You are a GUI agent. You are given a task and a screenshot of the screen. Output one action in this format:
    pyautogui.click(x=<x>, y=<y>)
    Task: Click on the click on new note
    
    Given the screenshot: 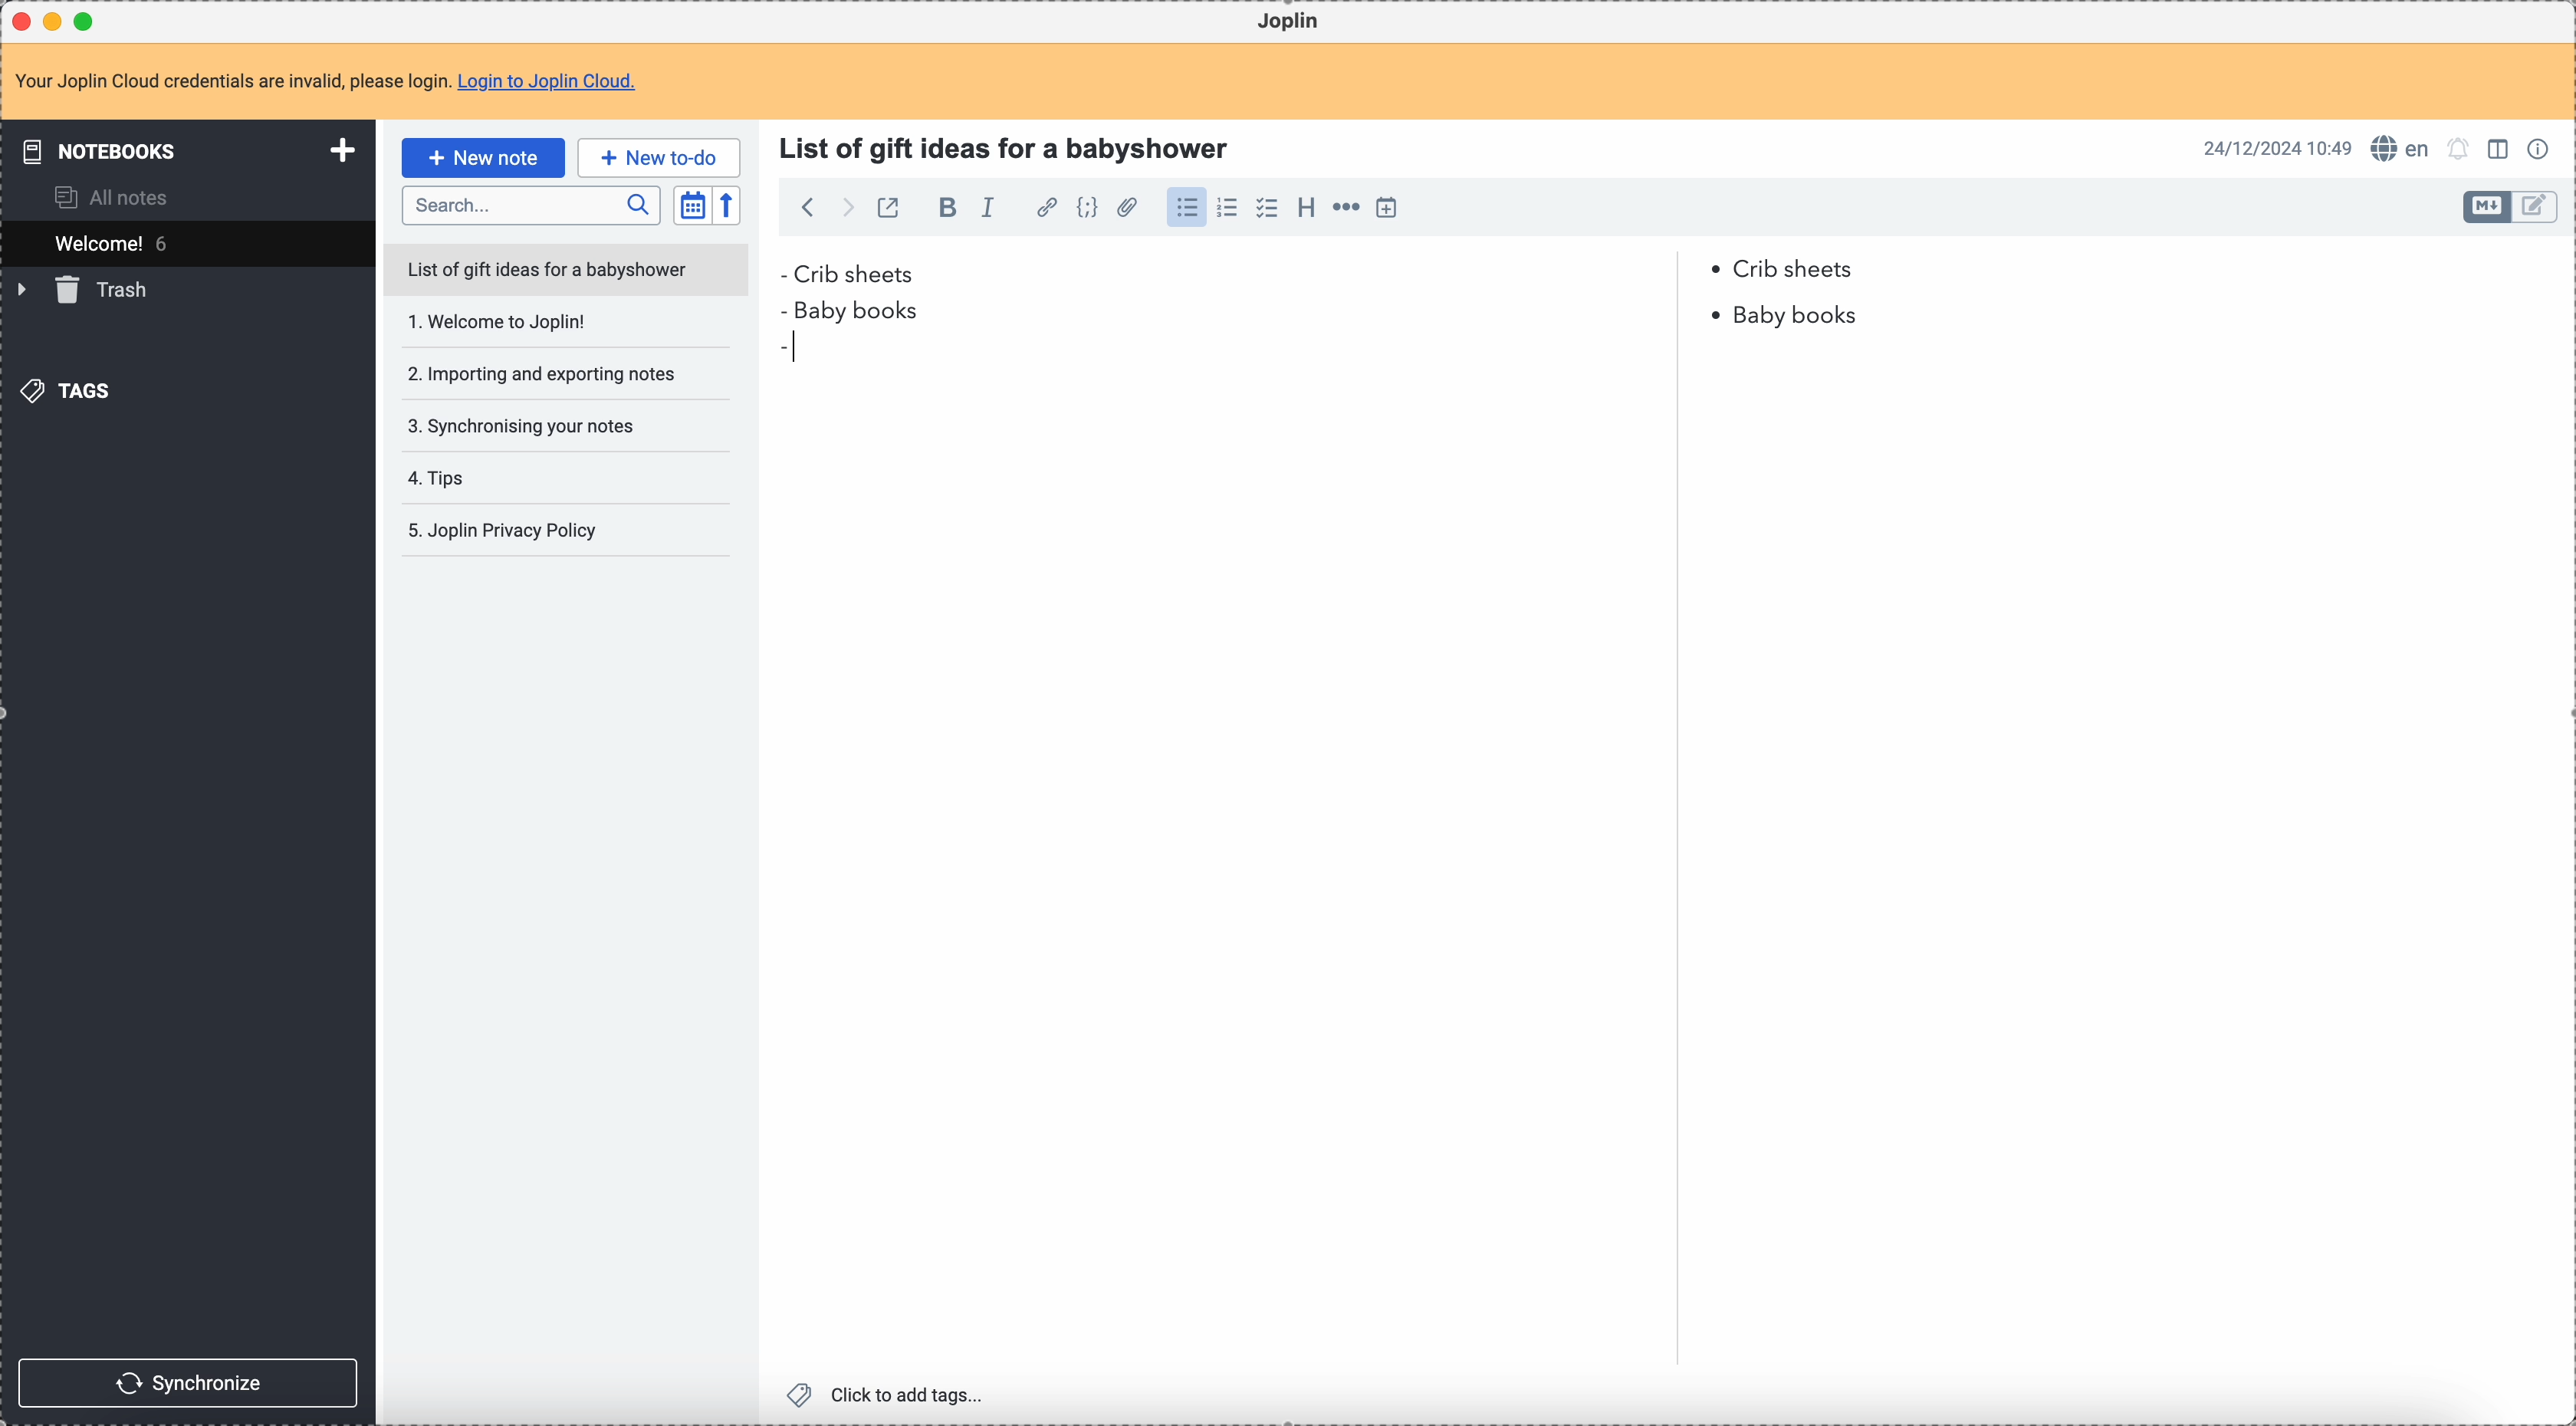 What is the action you would take?
    pyautogui.click(x=482, y=158)
    